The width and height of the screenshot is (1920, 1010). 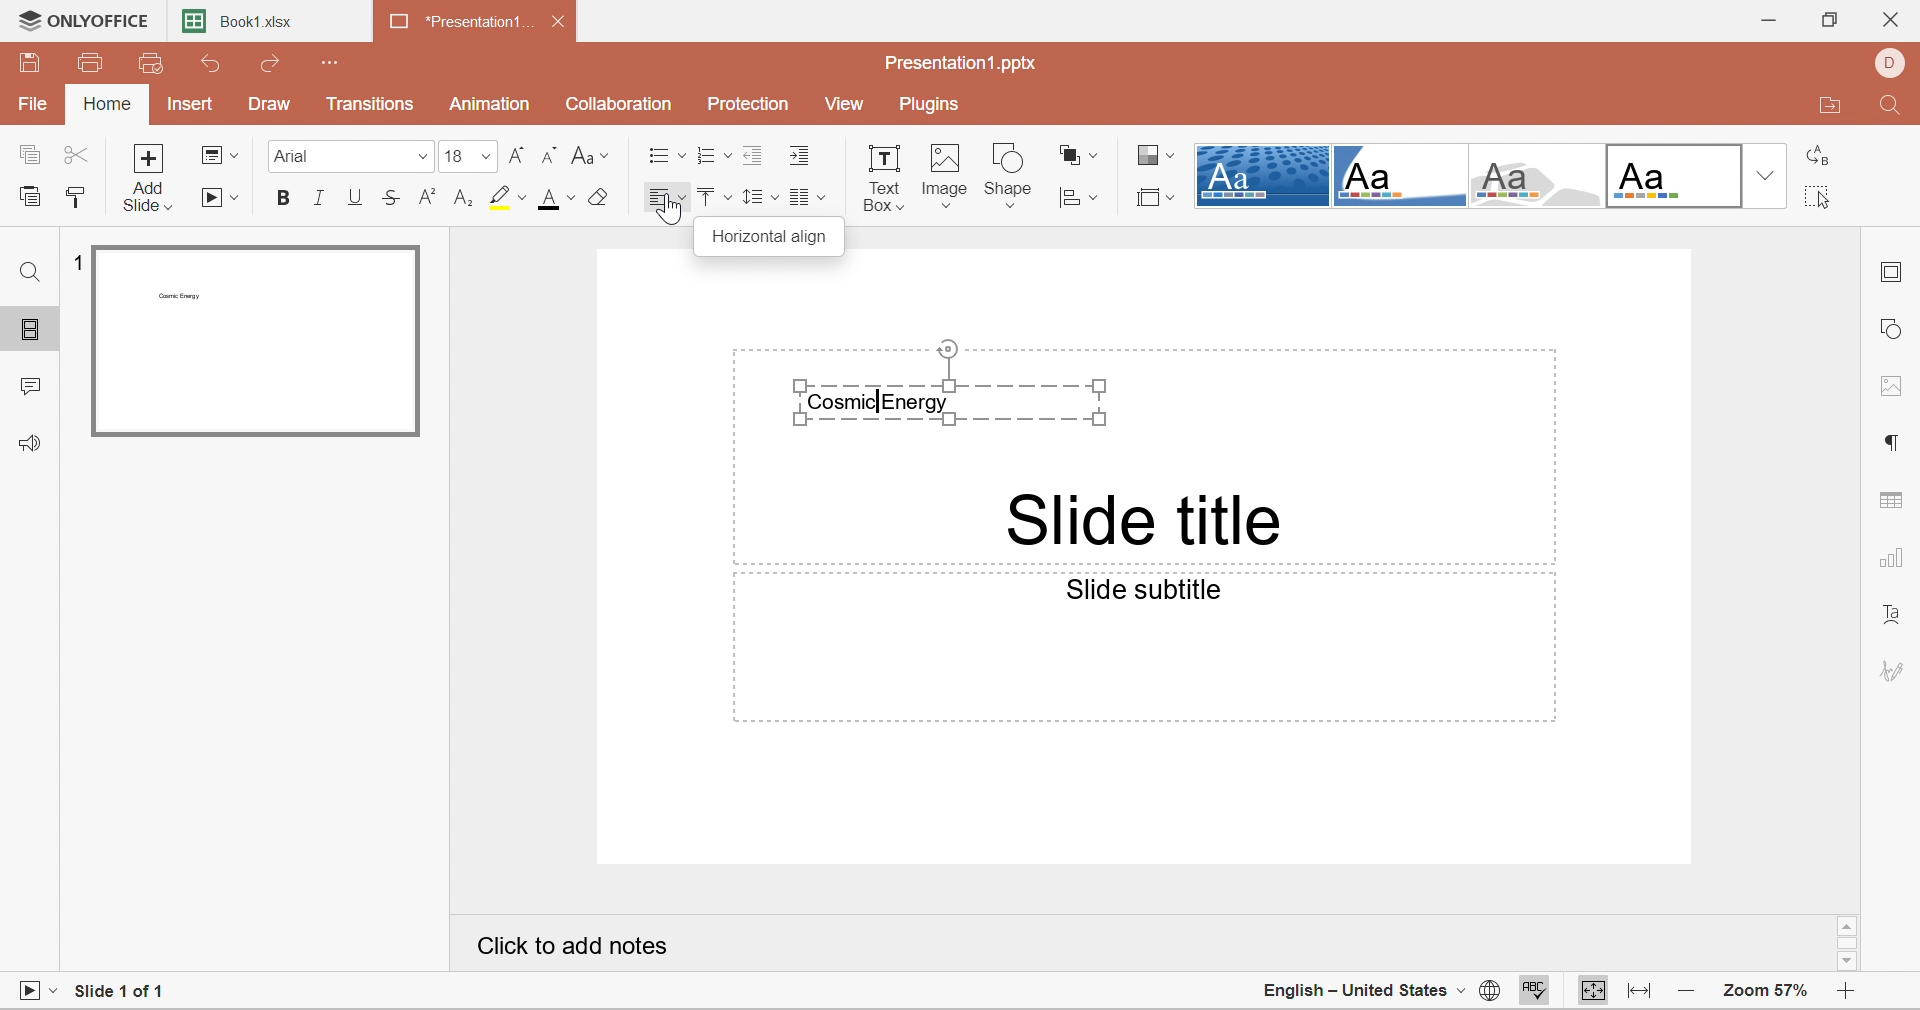 What do you see at coordinates (662, 156) in the screenshot?
I see `Bullets` at bounding box center [662, 156].